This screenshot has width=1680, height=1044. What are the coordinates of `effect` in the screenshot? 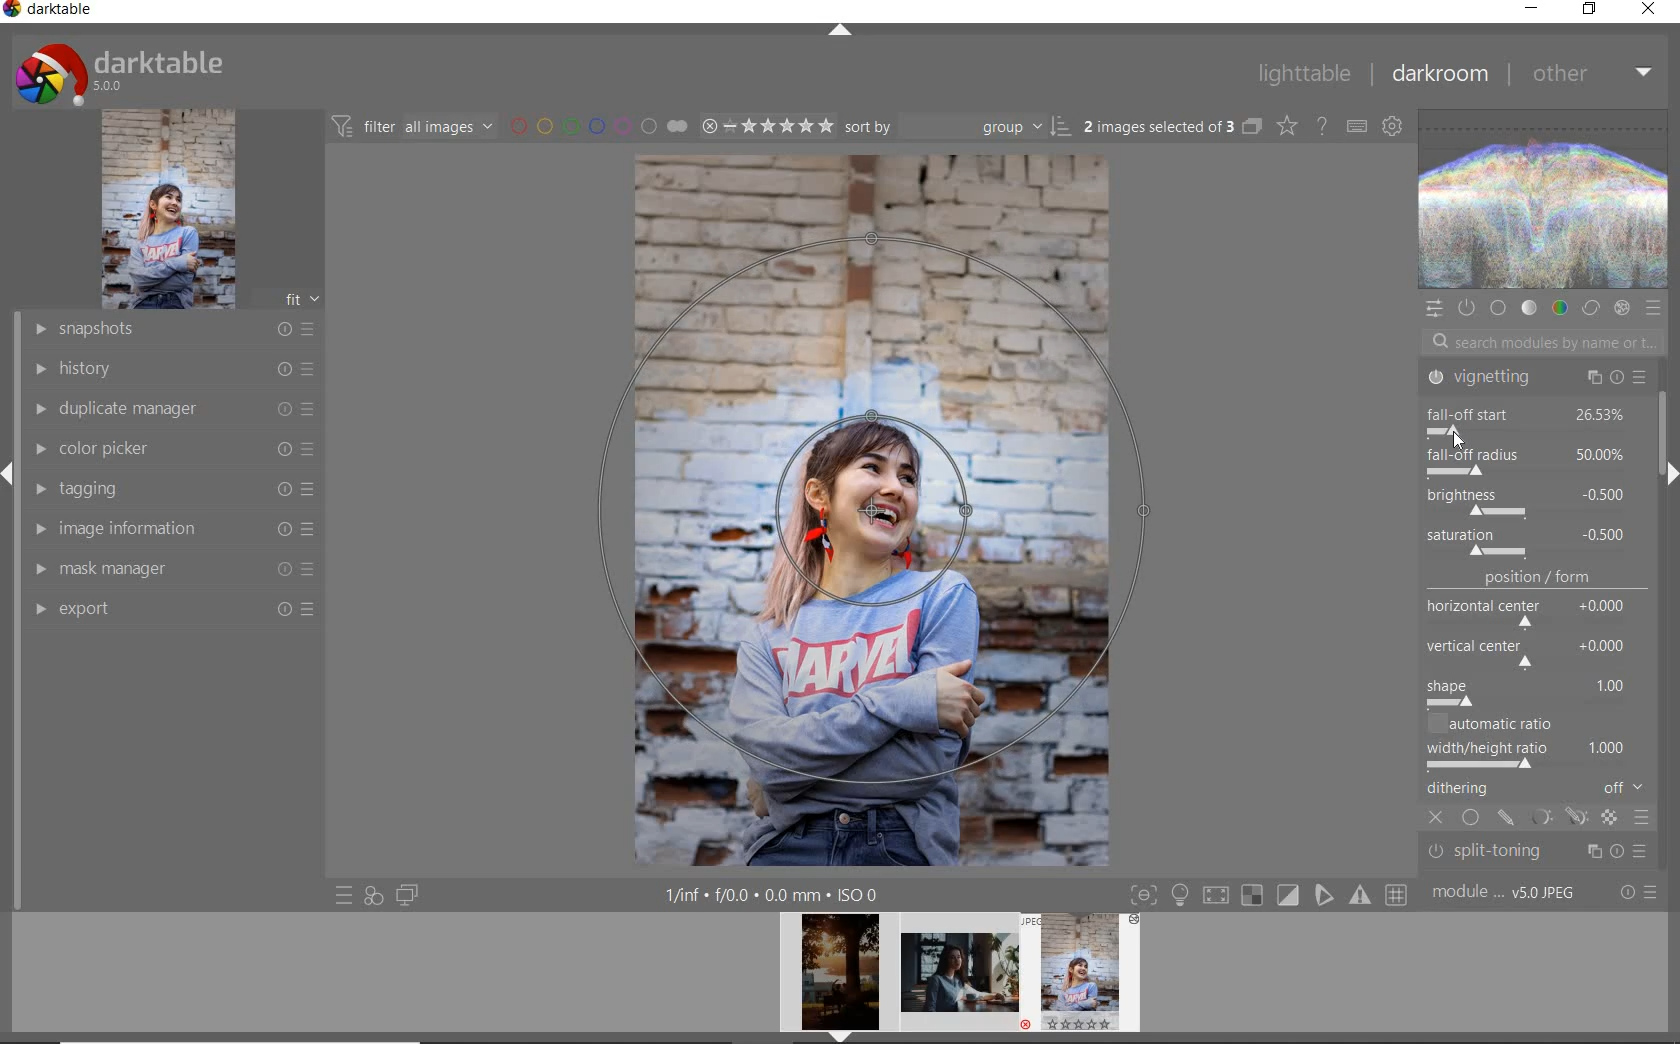 It's located at (1621, 308).